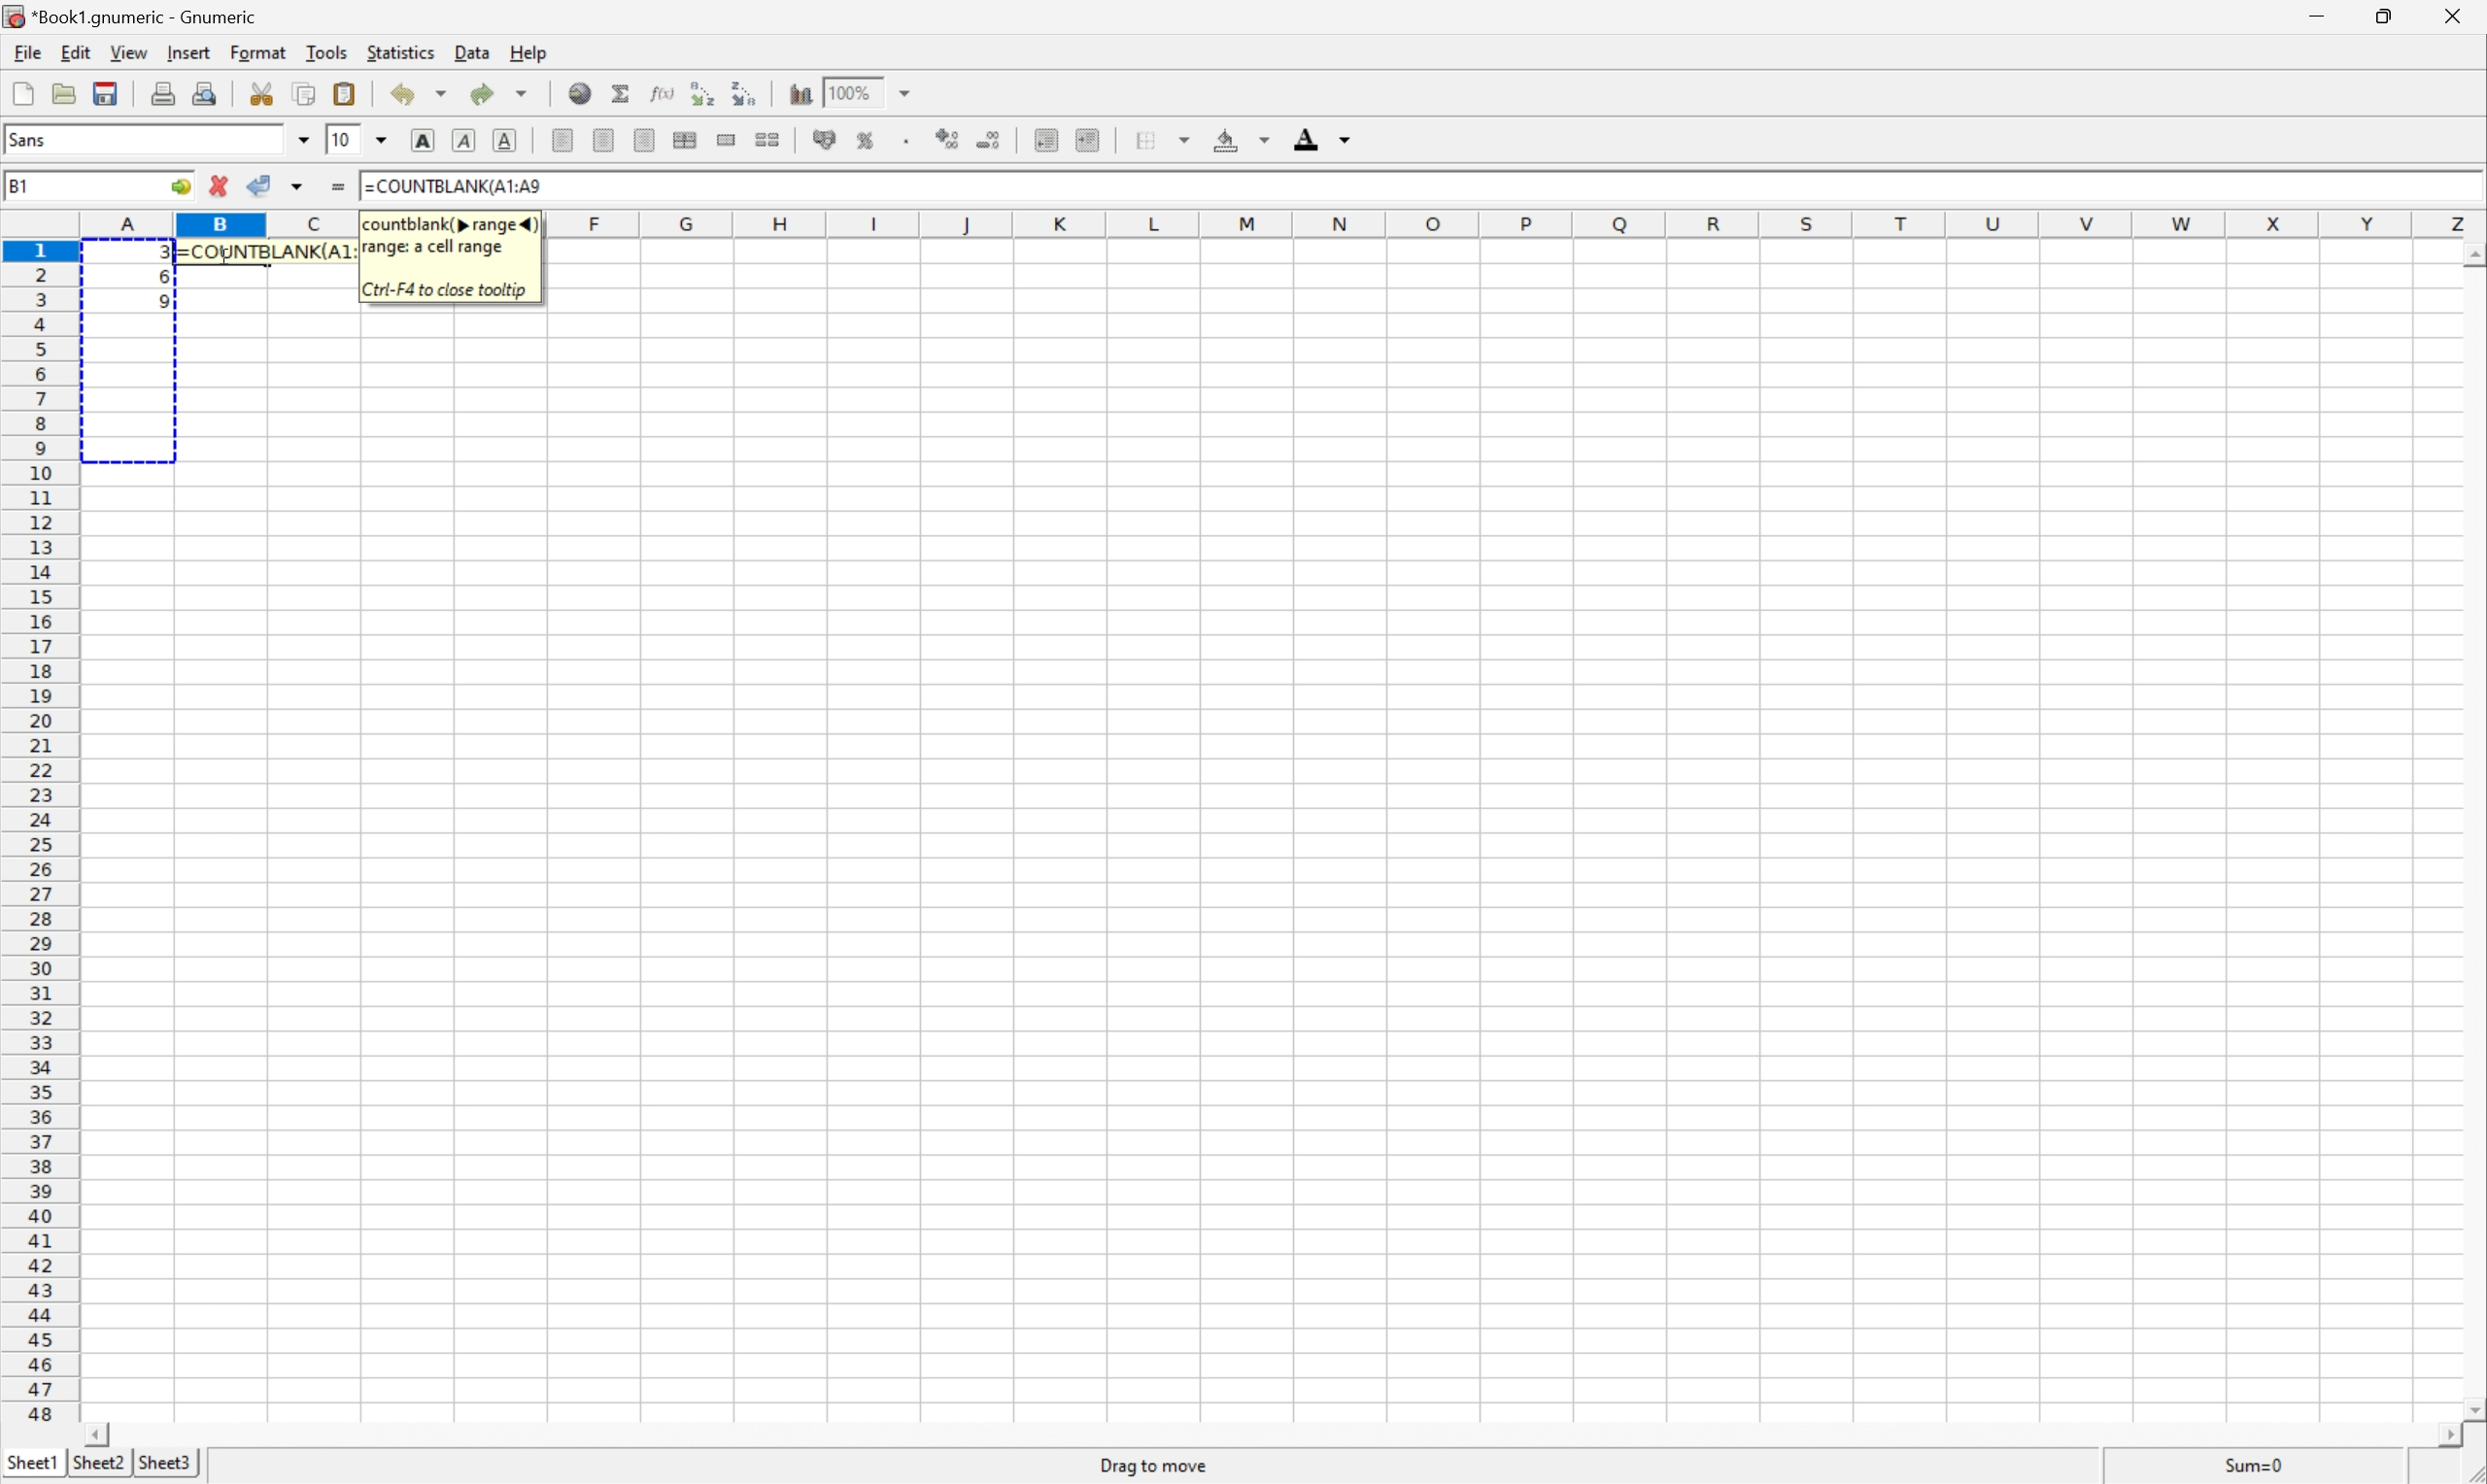  What do you see at coordinates (507, 140) in the screenshot?
I see `Underline` at bounding box center [507, 140].